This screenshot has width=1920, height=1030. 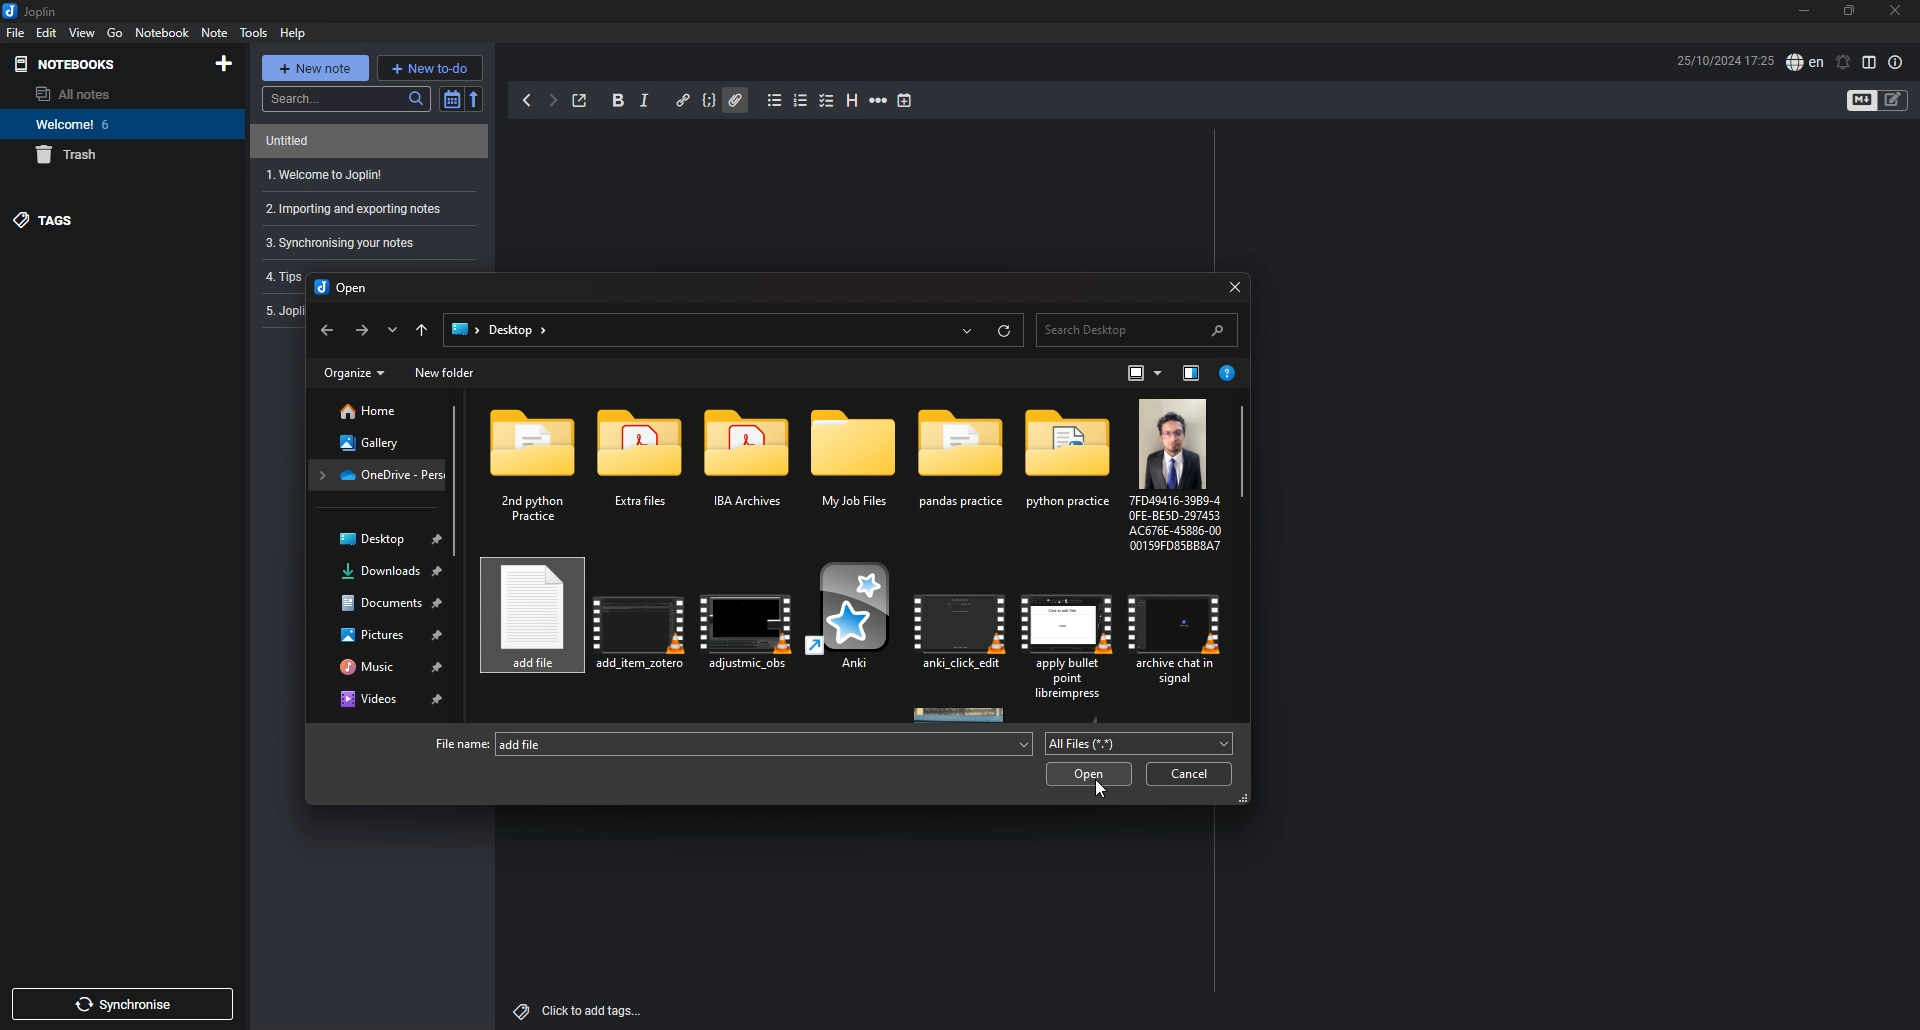 I want to click on minimize, so click(x=1805, y=11).